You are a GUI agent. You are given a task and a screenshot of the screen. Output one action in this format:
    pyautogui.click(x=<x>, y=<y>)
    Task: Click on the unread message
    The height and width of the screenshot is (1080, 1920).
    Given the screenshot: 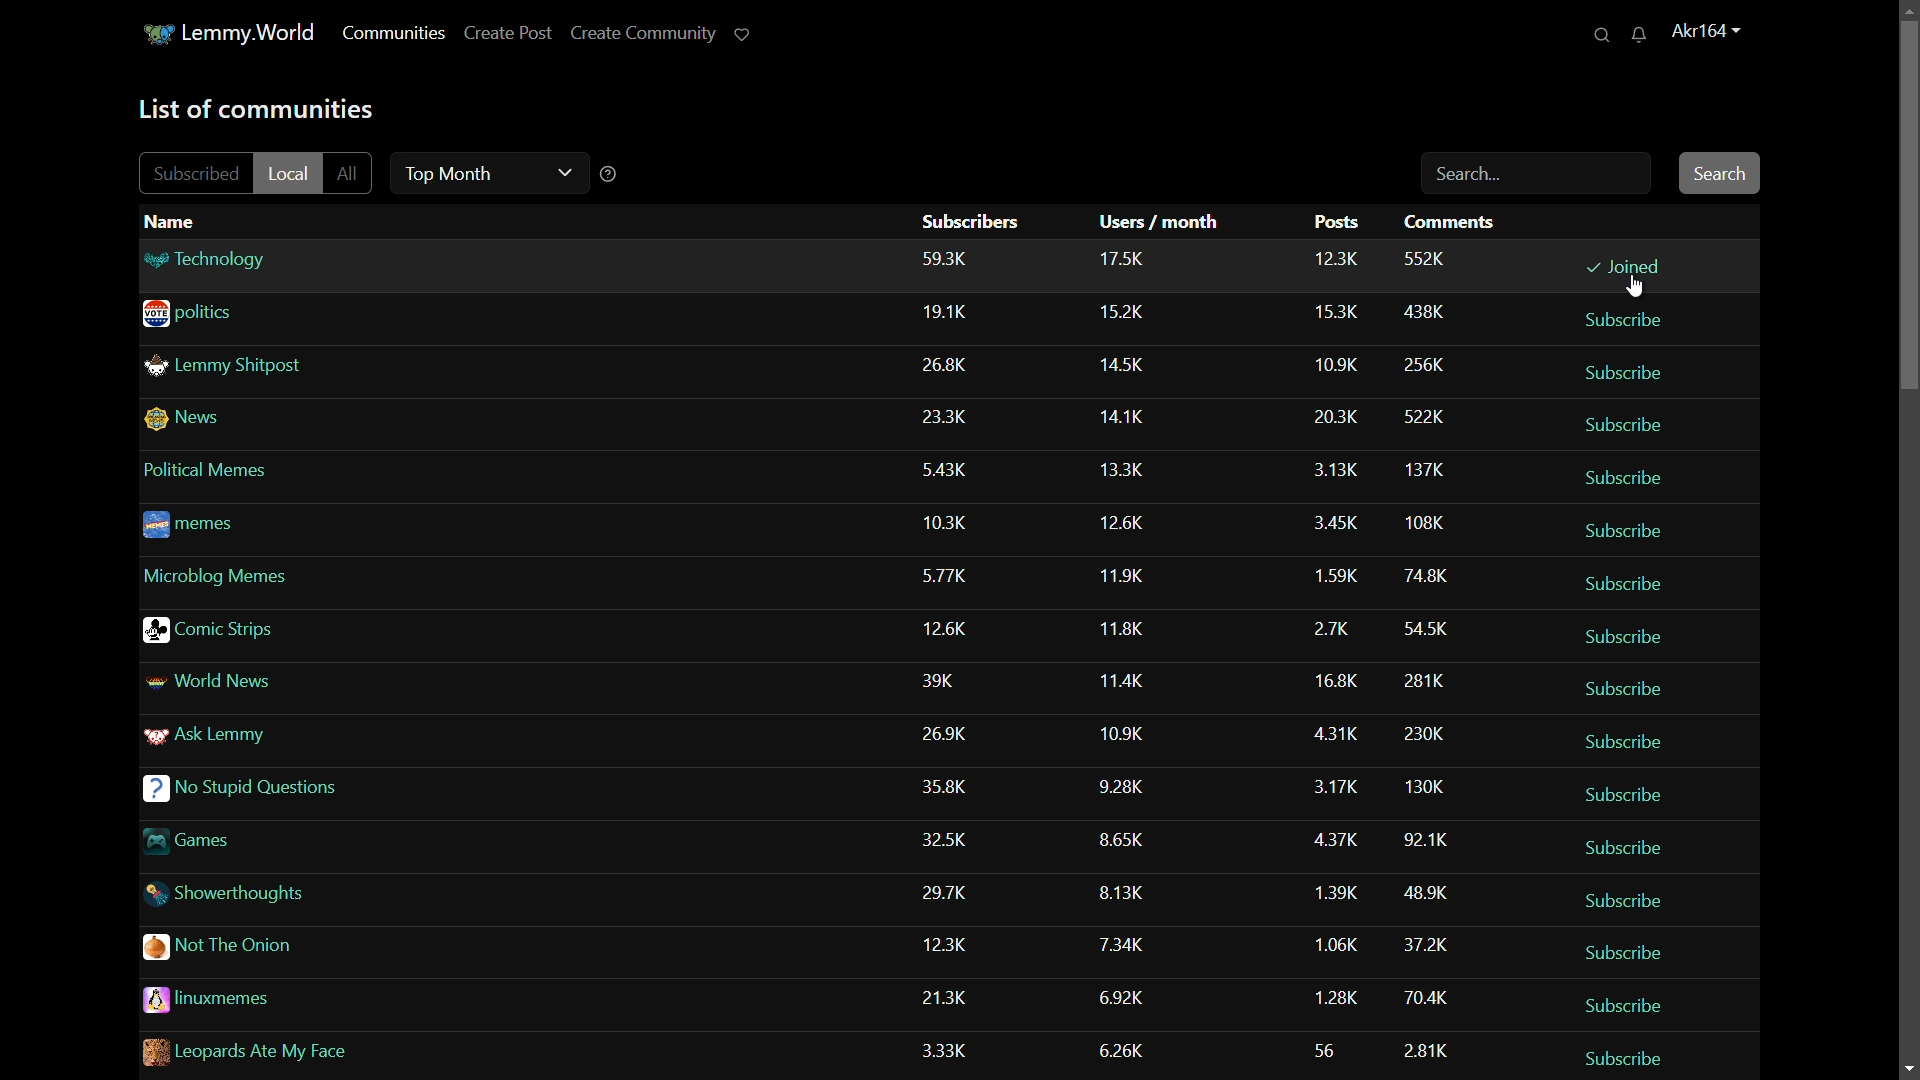 What is the action you would take?
    pyautogui.click(x=1646, y=35)
    